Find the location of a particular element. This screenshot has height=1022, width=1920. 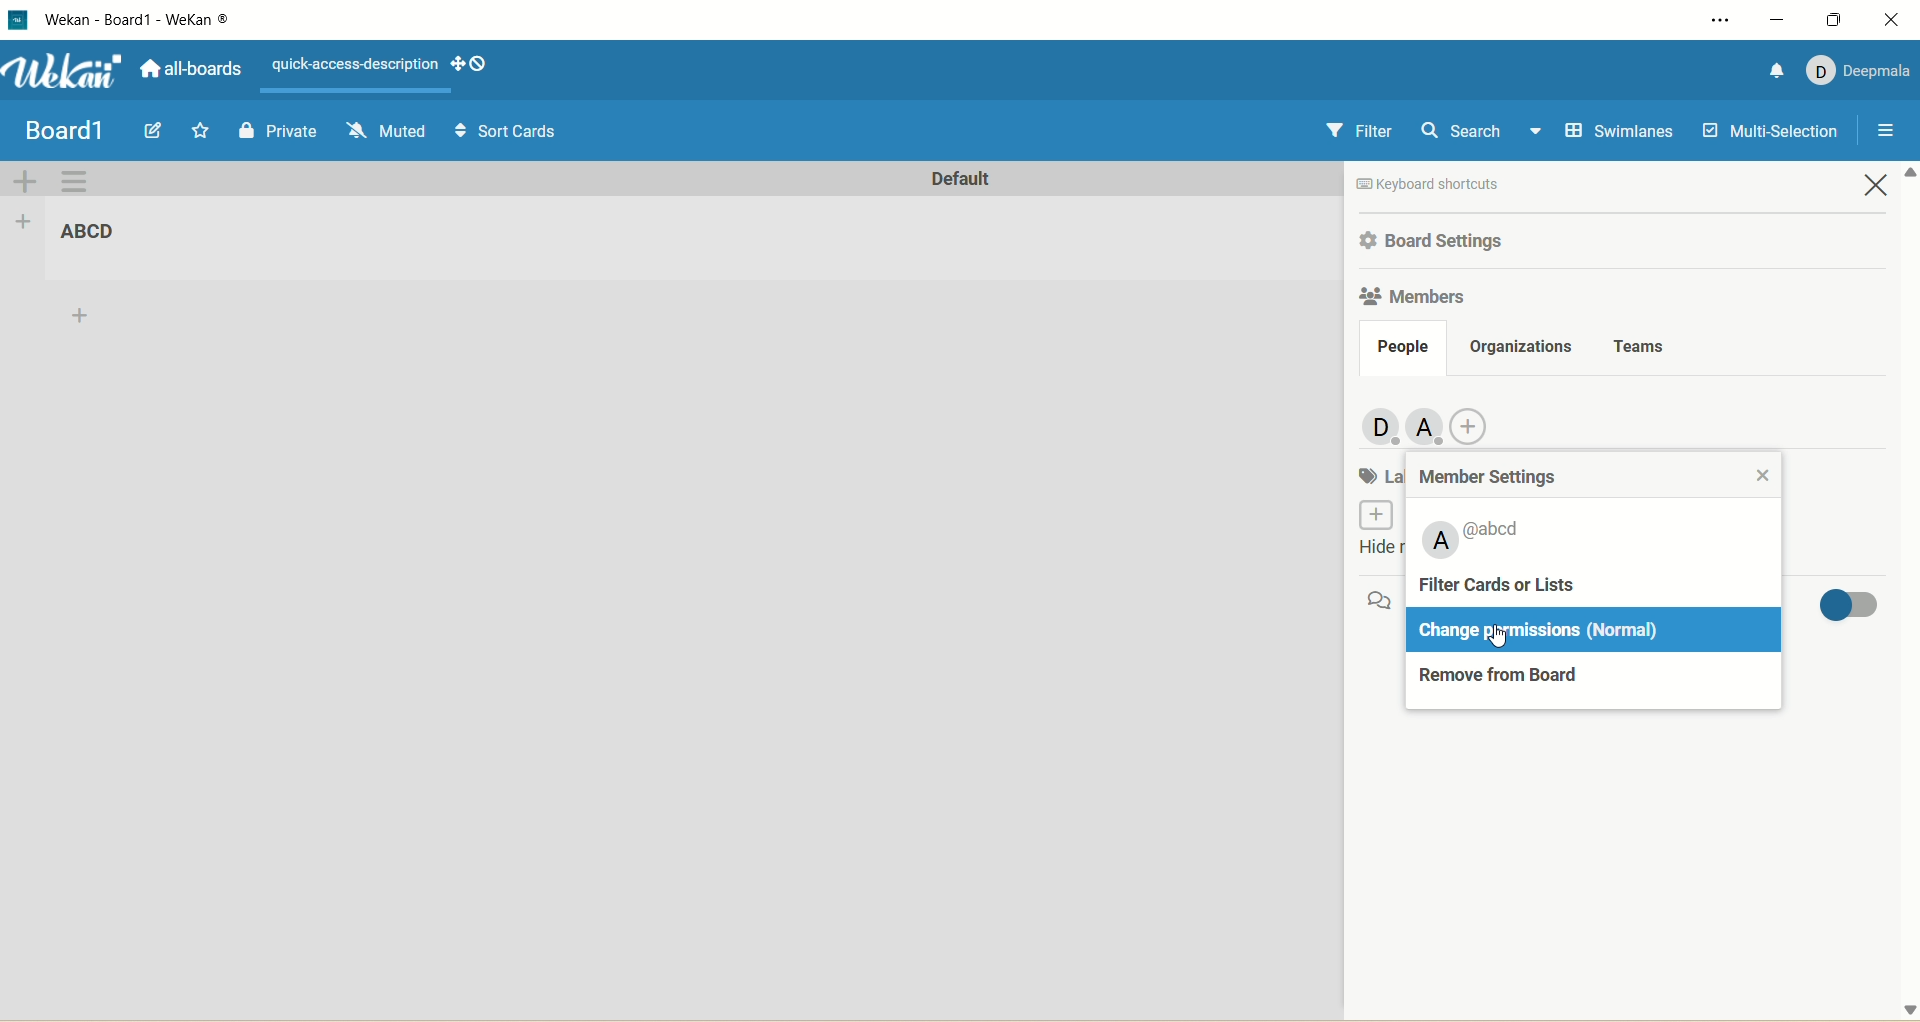

wekan is located at coordinates (66, 70).